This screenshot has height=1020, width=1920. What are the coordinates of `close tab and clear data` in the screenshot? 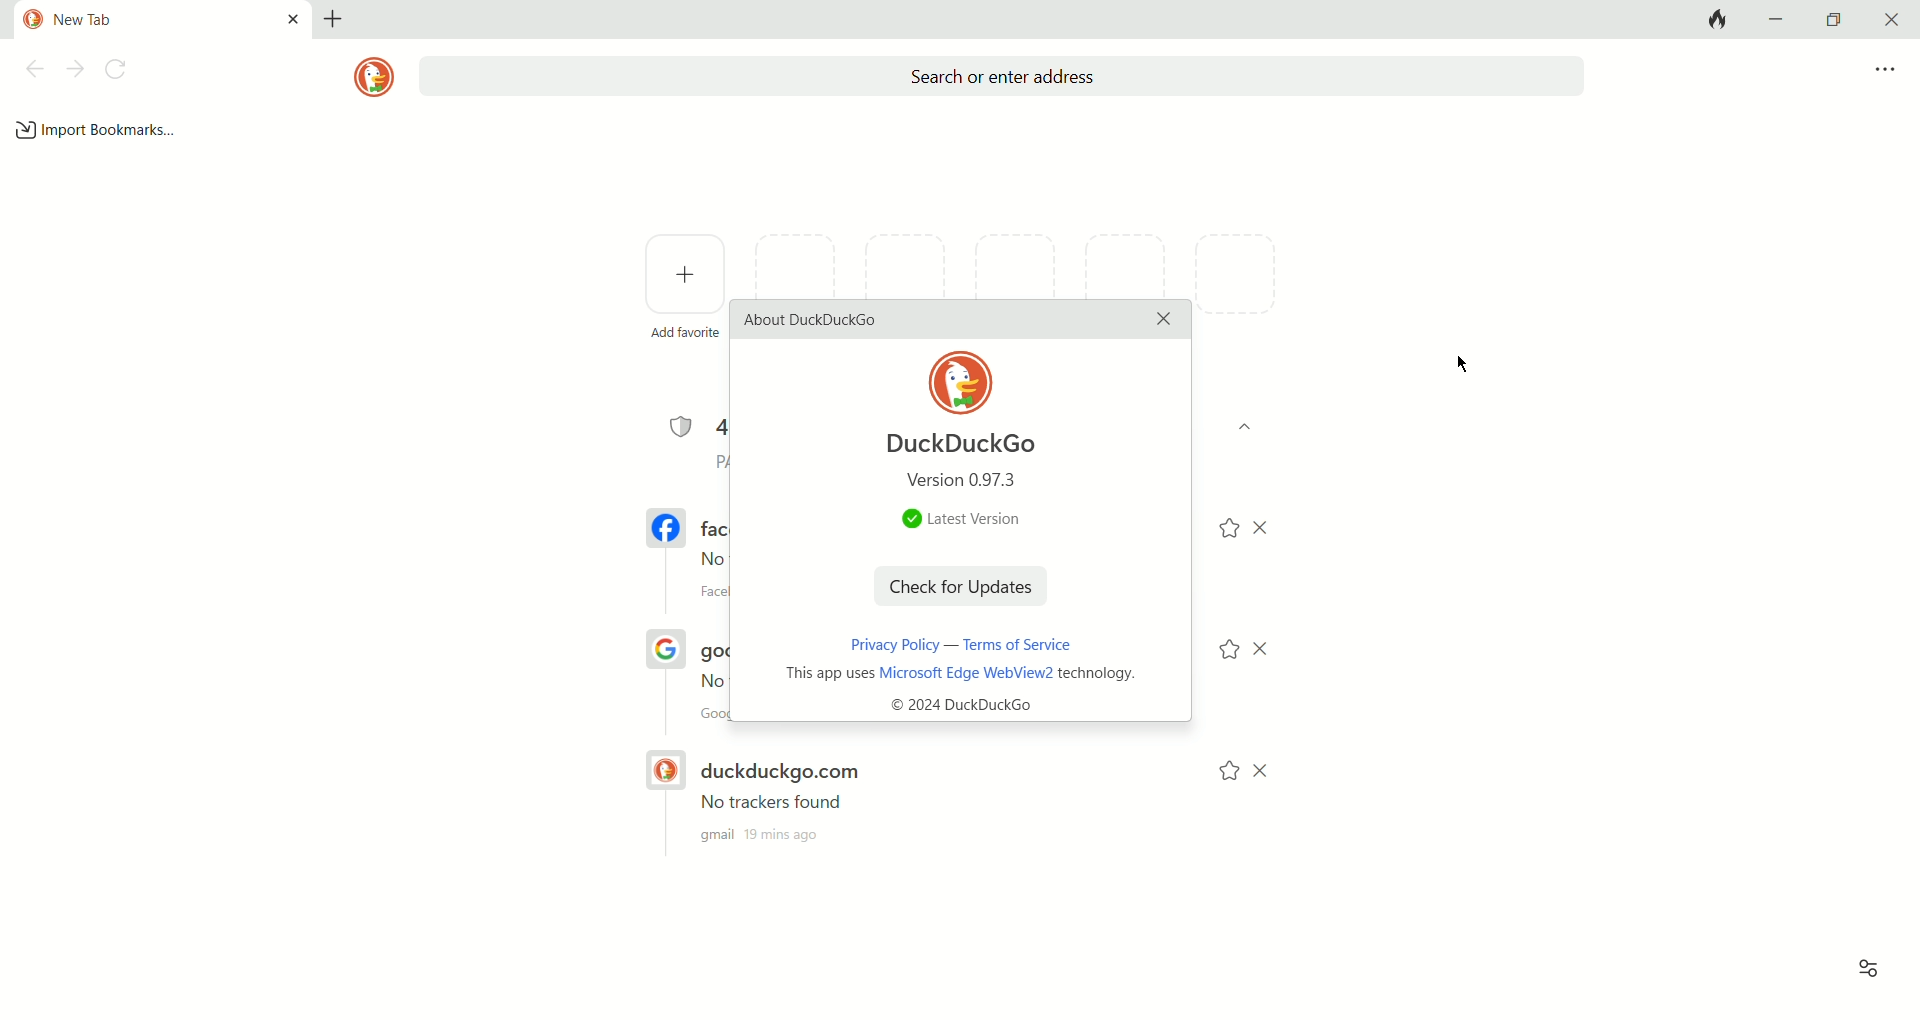 It's located at (1718, 20).